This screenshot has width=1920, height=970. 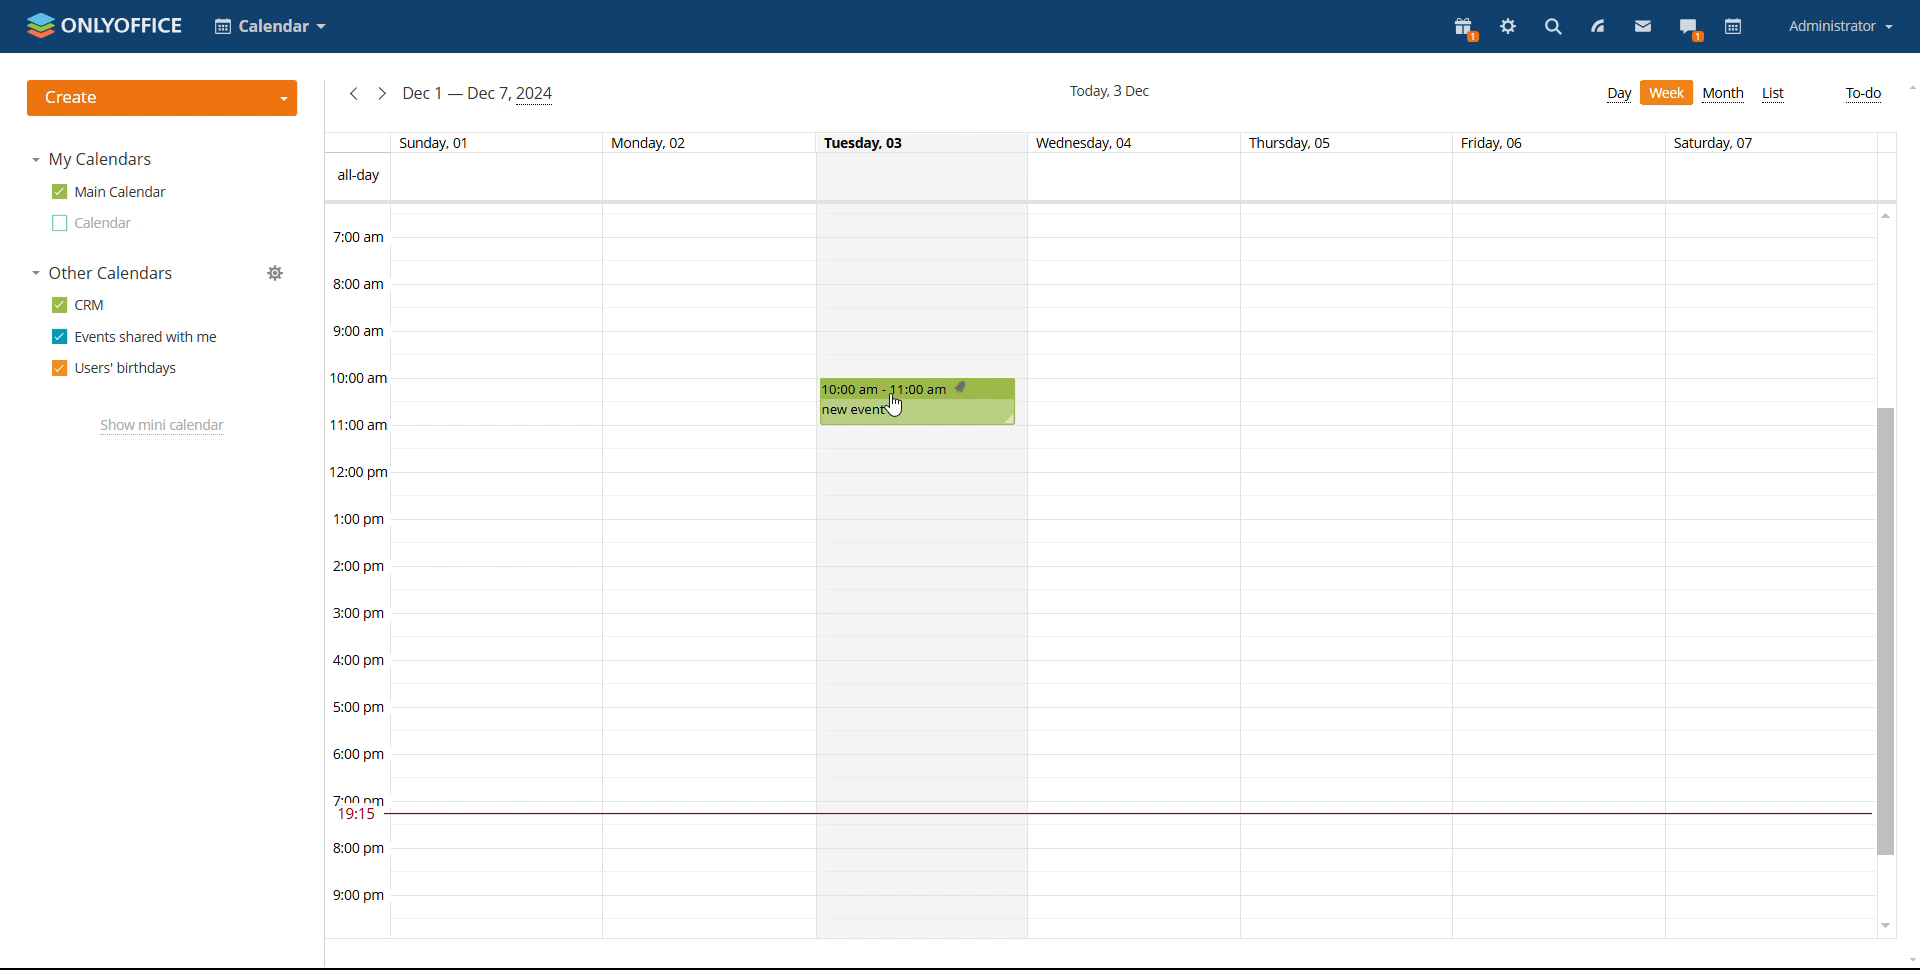 I want to click on Calendar, so click(x=89, y=224).